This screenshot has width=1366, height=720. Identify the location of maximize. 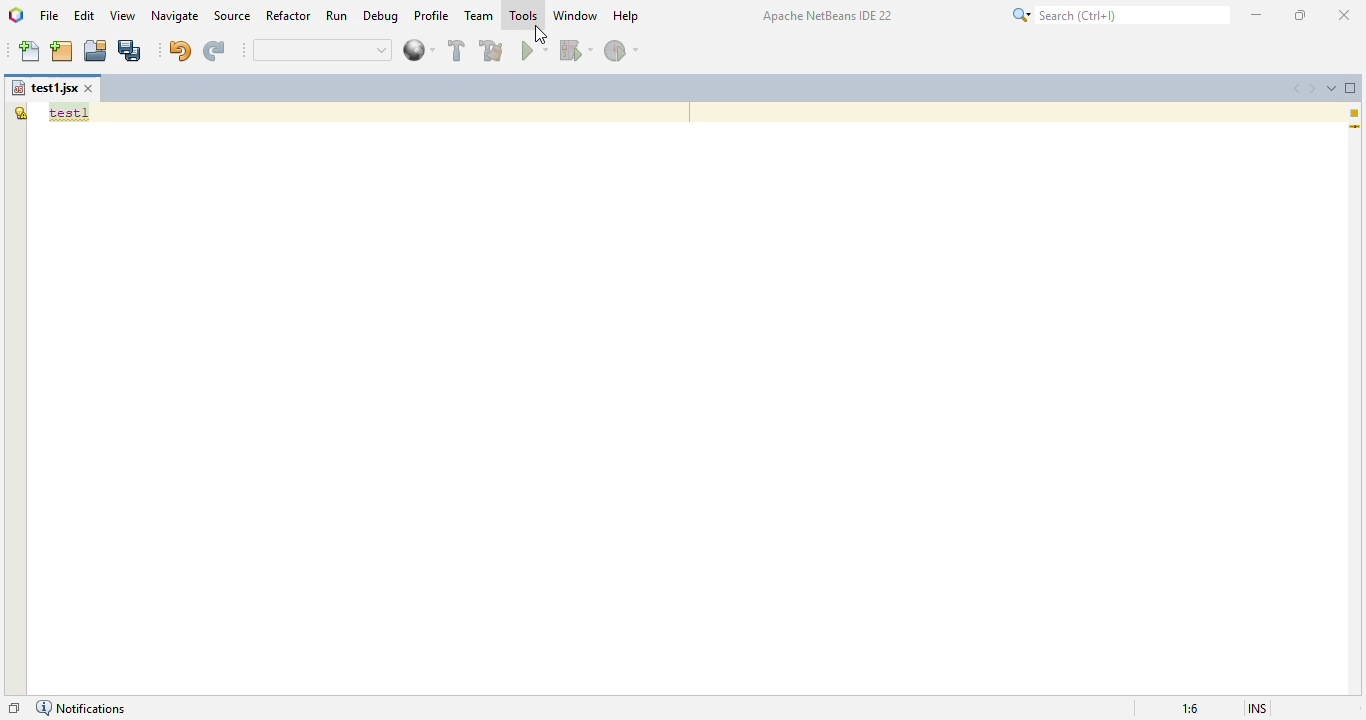
(1301, 15).